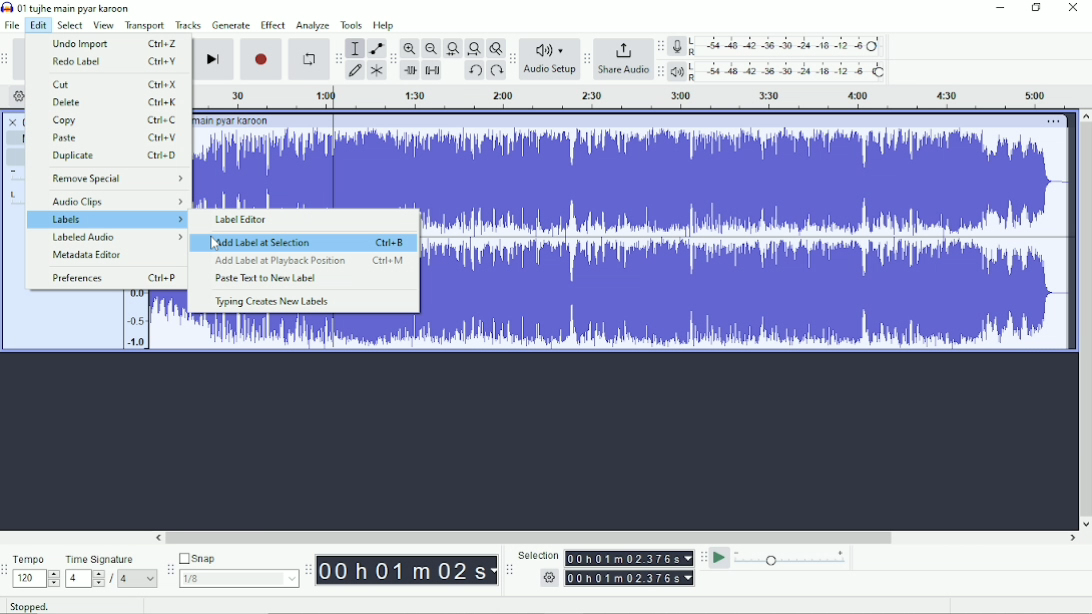  Describe the element at coordinates (1052, 121) in the screenshot. I see `More options` at that location.